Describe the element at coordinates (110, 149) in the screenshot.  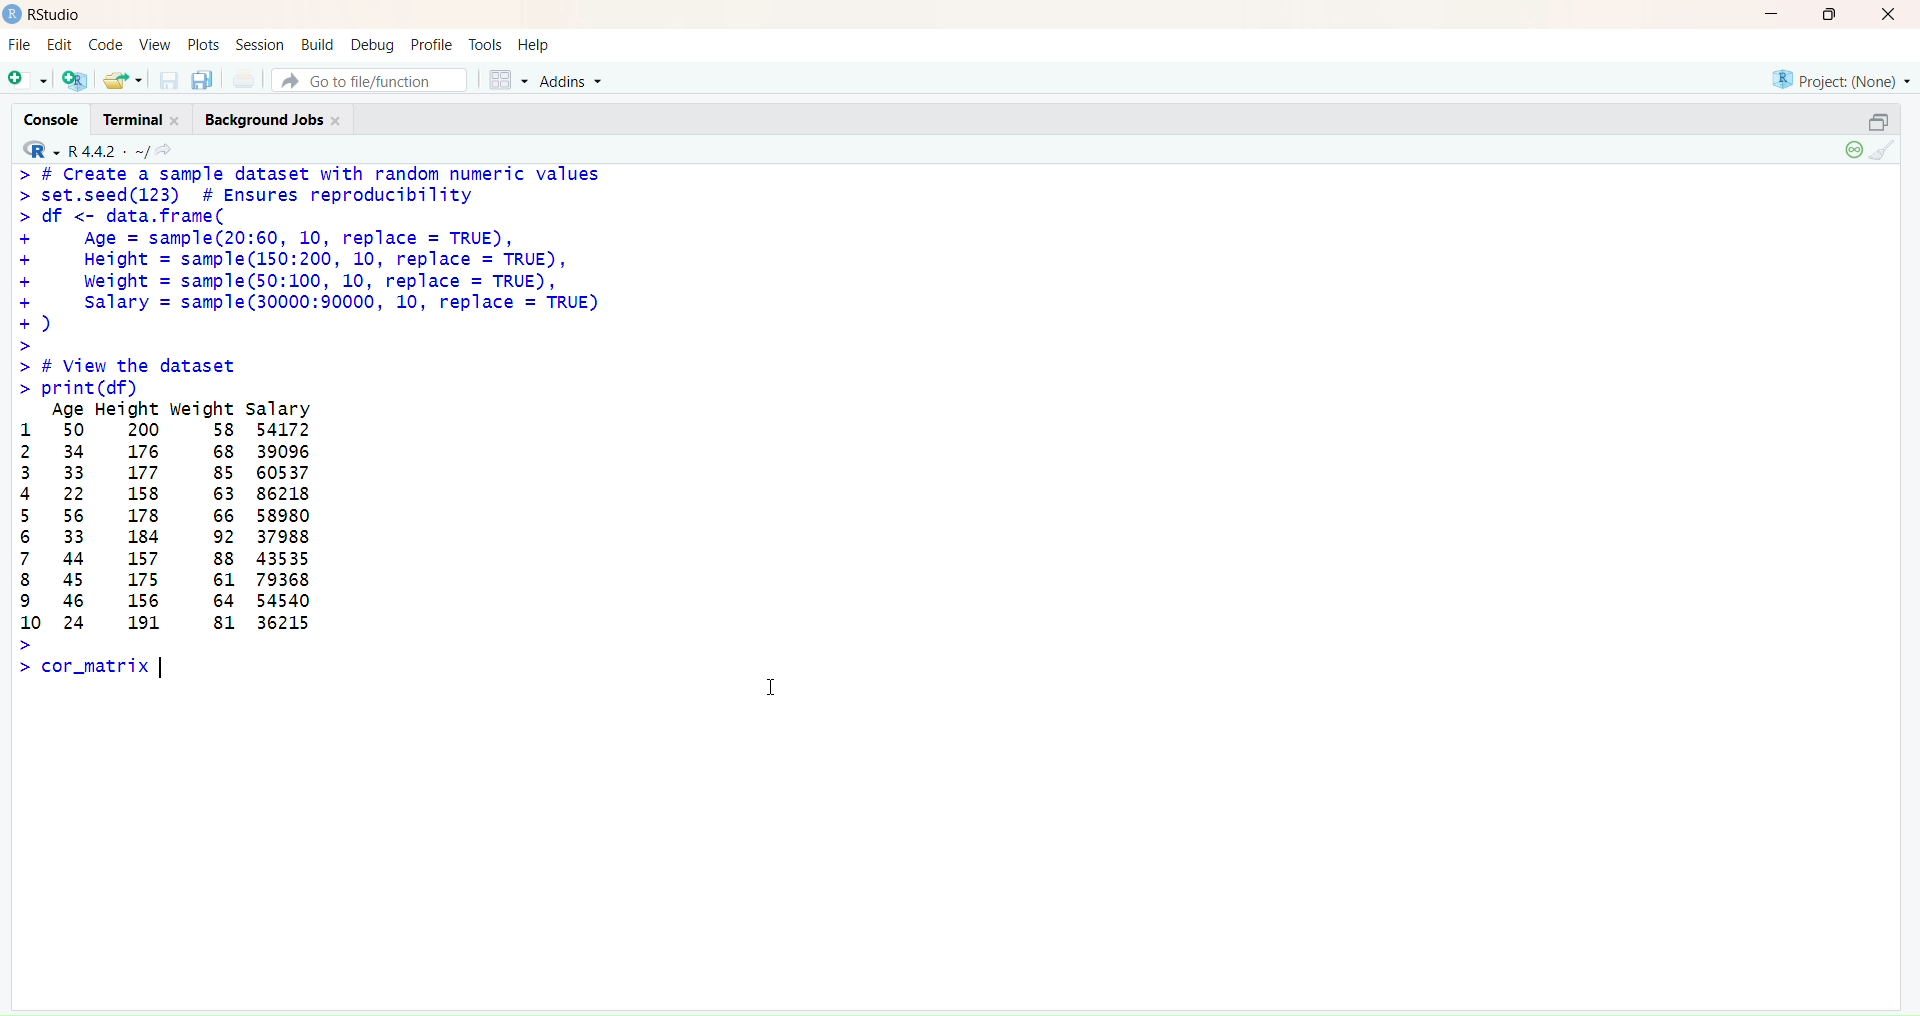
I see `R442/ ~/` at that location.